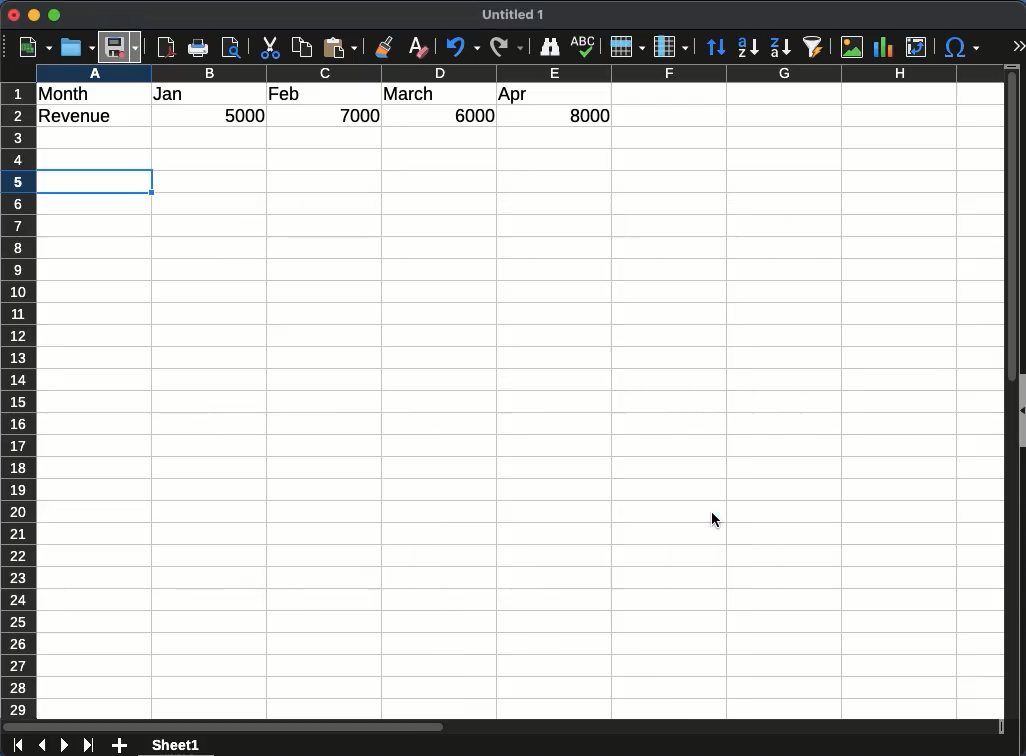 This screenshot has height=756, width=1026. I want to click on clone formatting, so click(388, 47).